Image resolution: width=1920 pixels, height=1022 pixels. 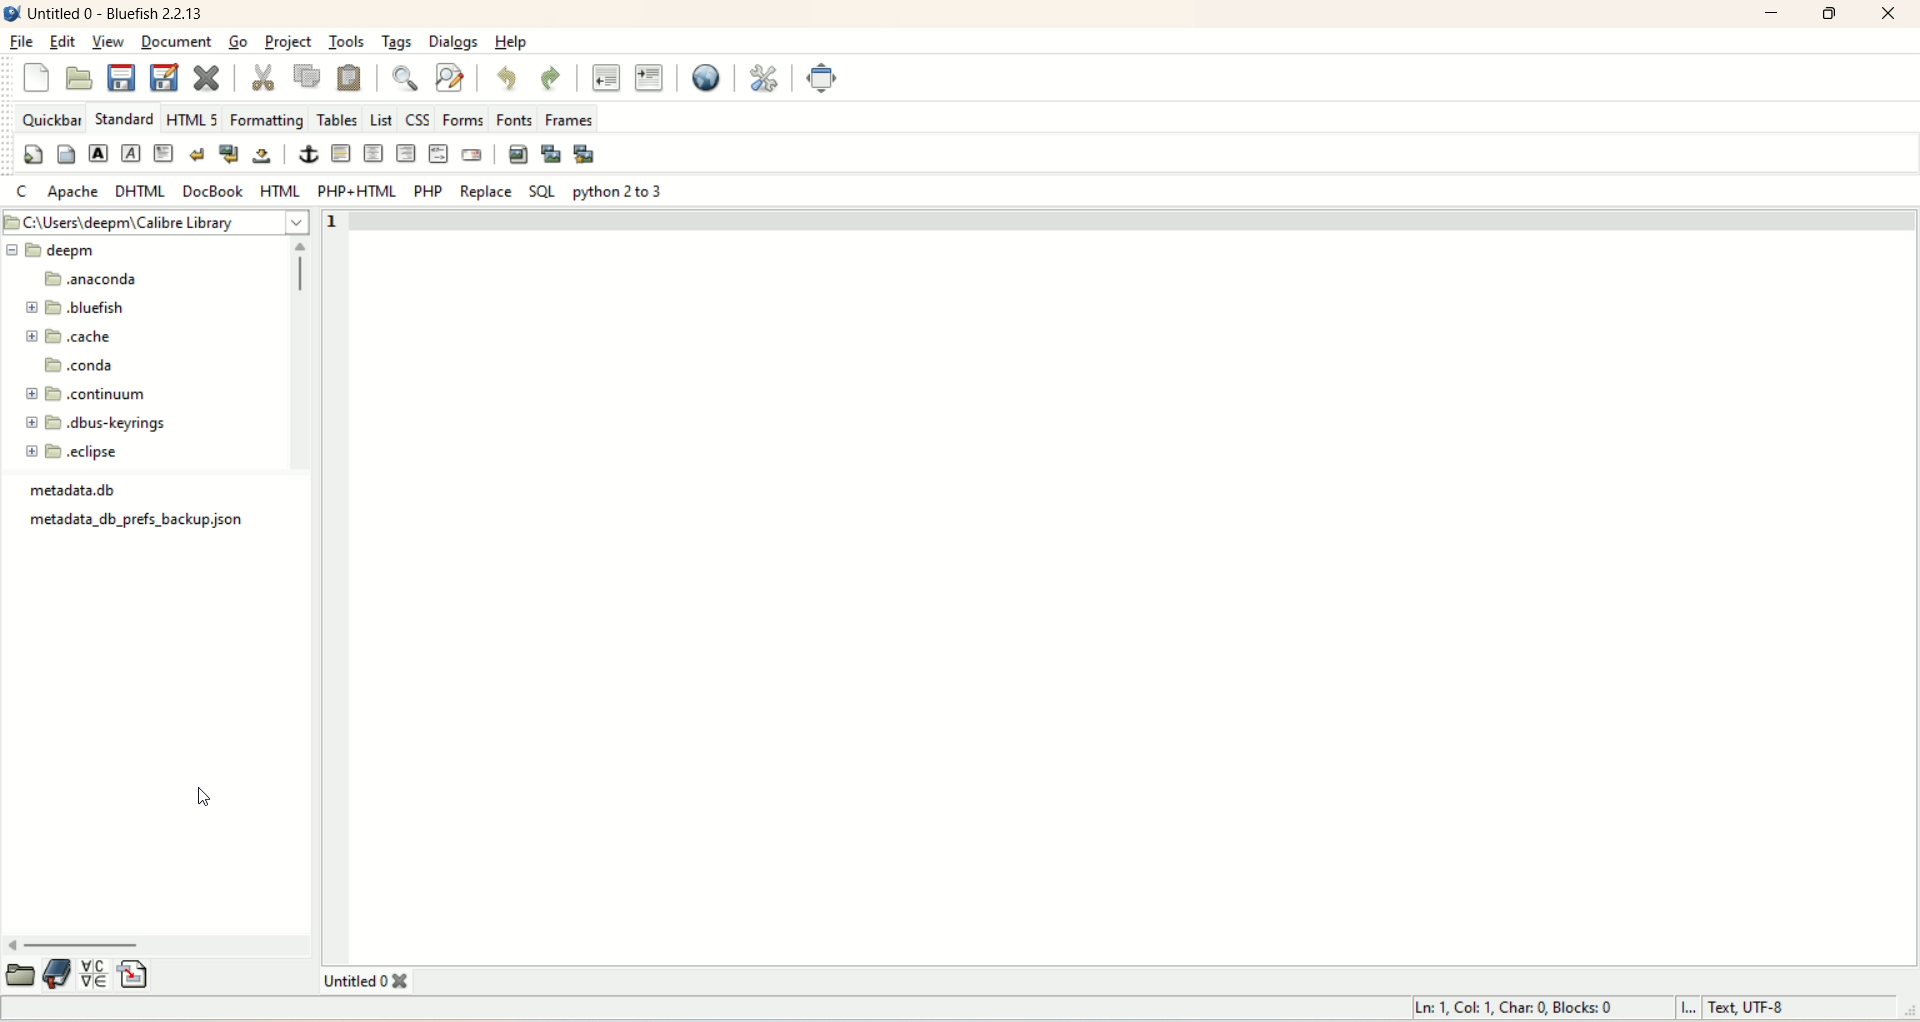 I want to click on file, so click(x=24, y=38).